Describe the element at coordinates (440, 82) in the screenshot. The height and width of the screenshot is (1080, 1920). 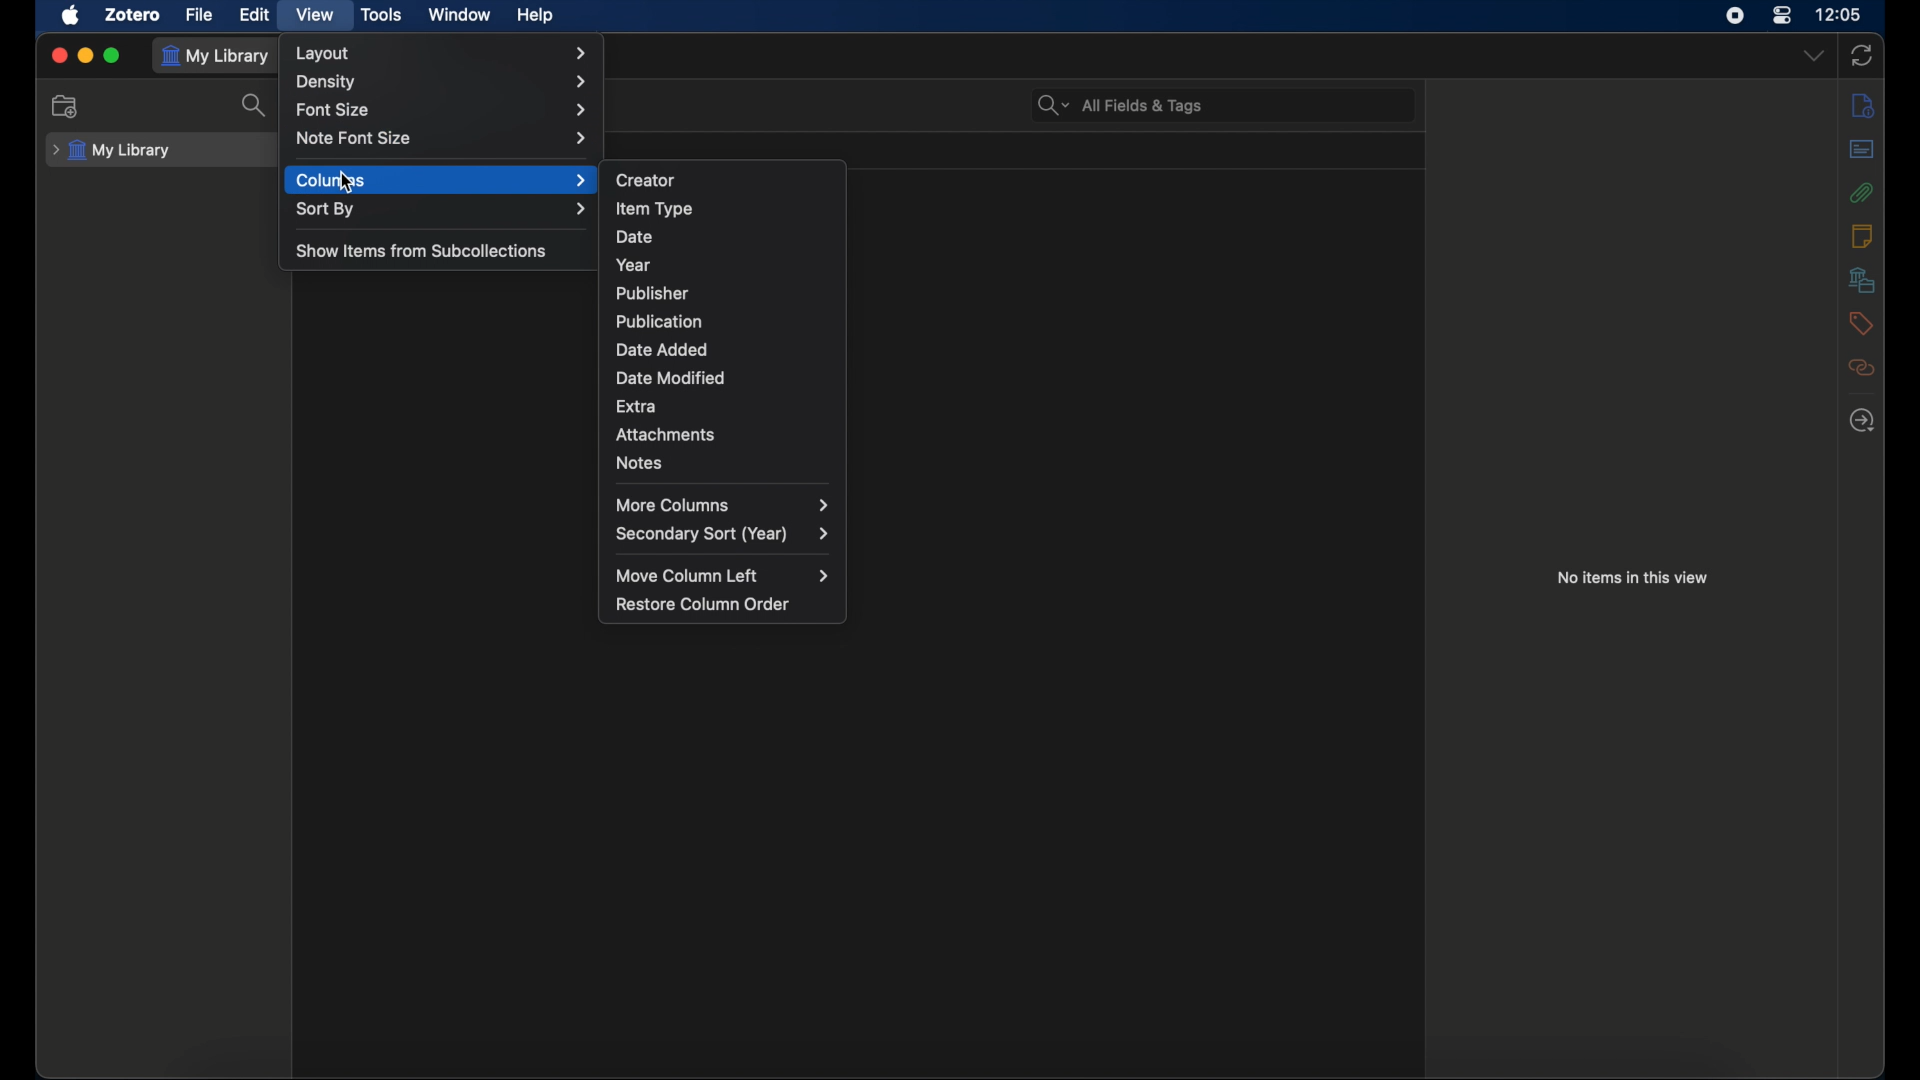
I see `density` at that location.